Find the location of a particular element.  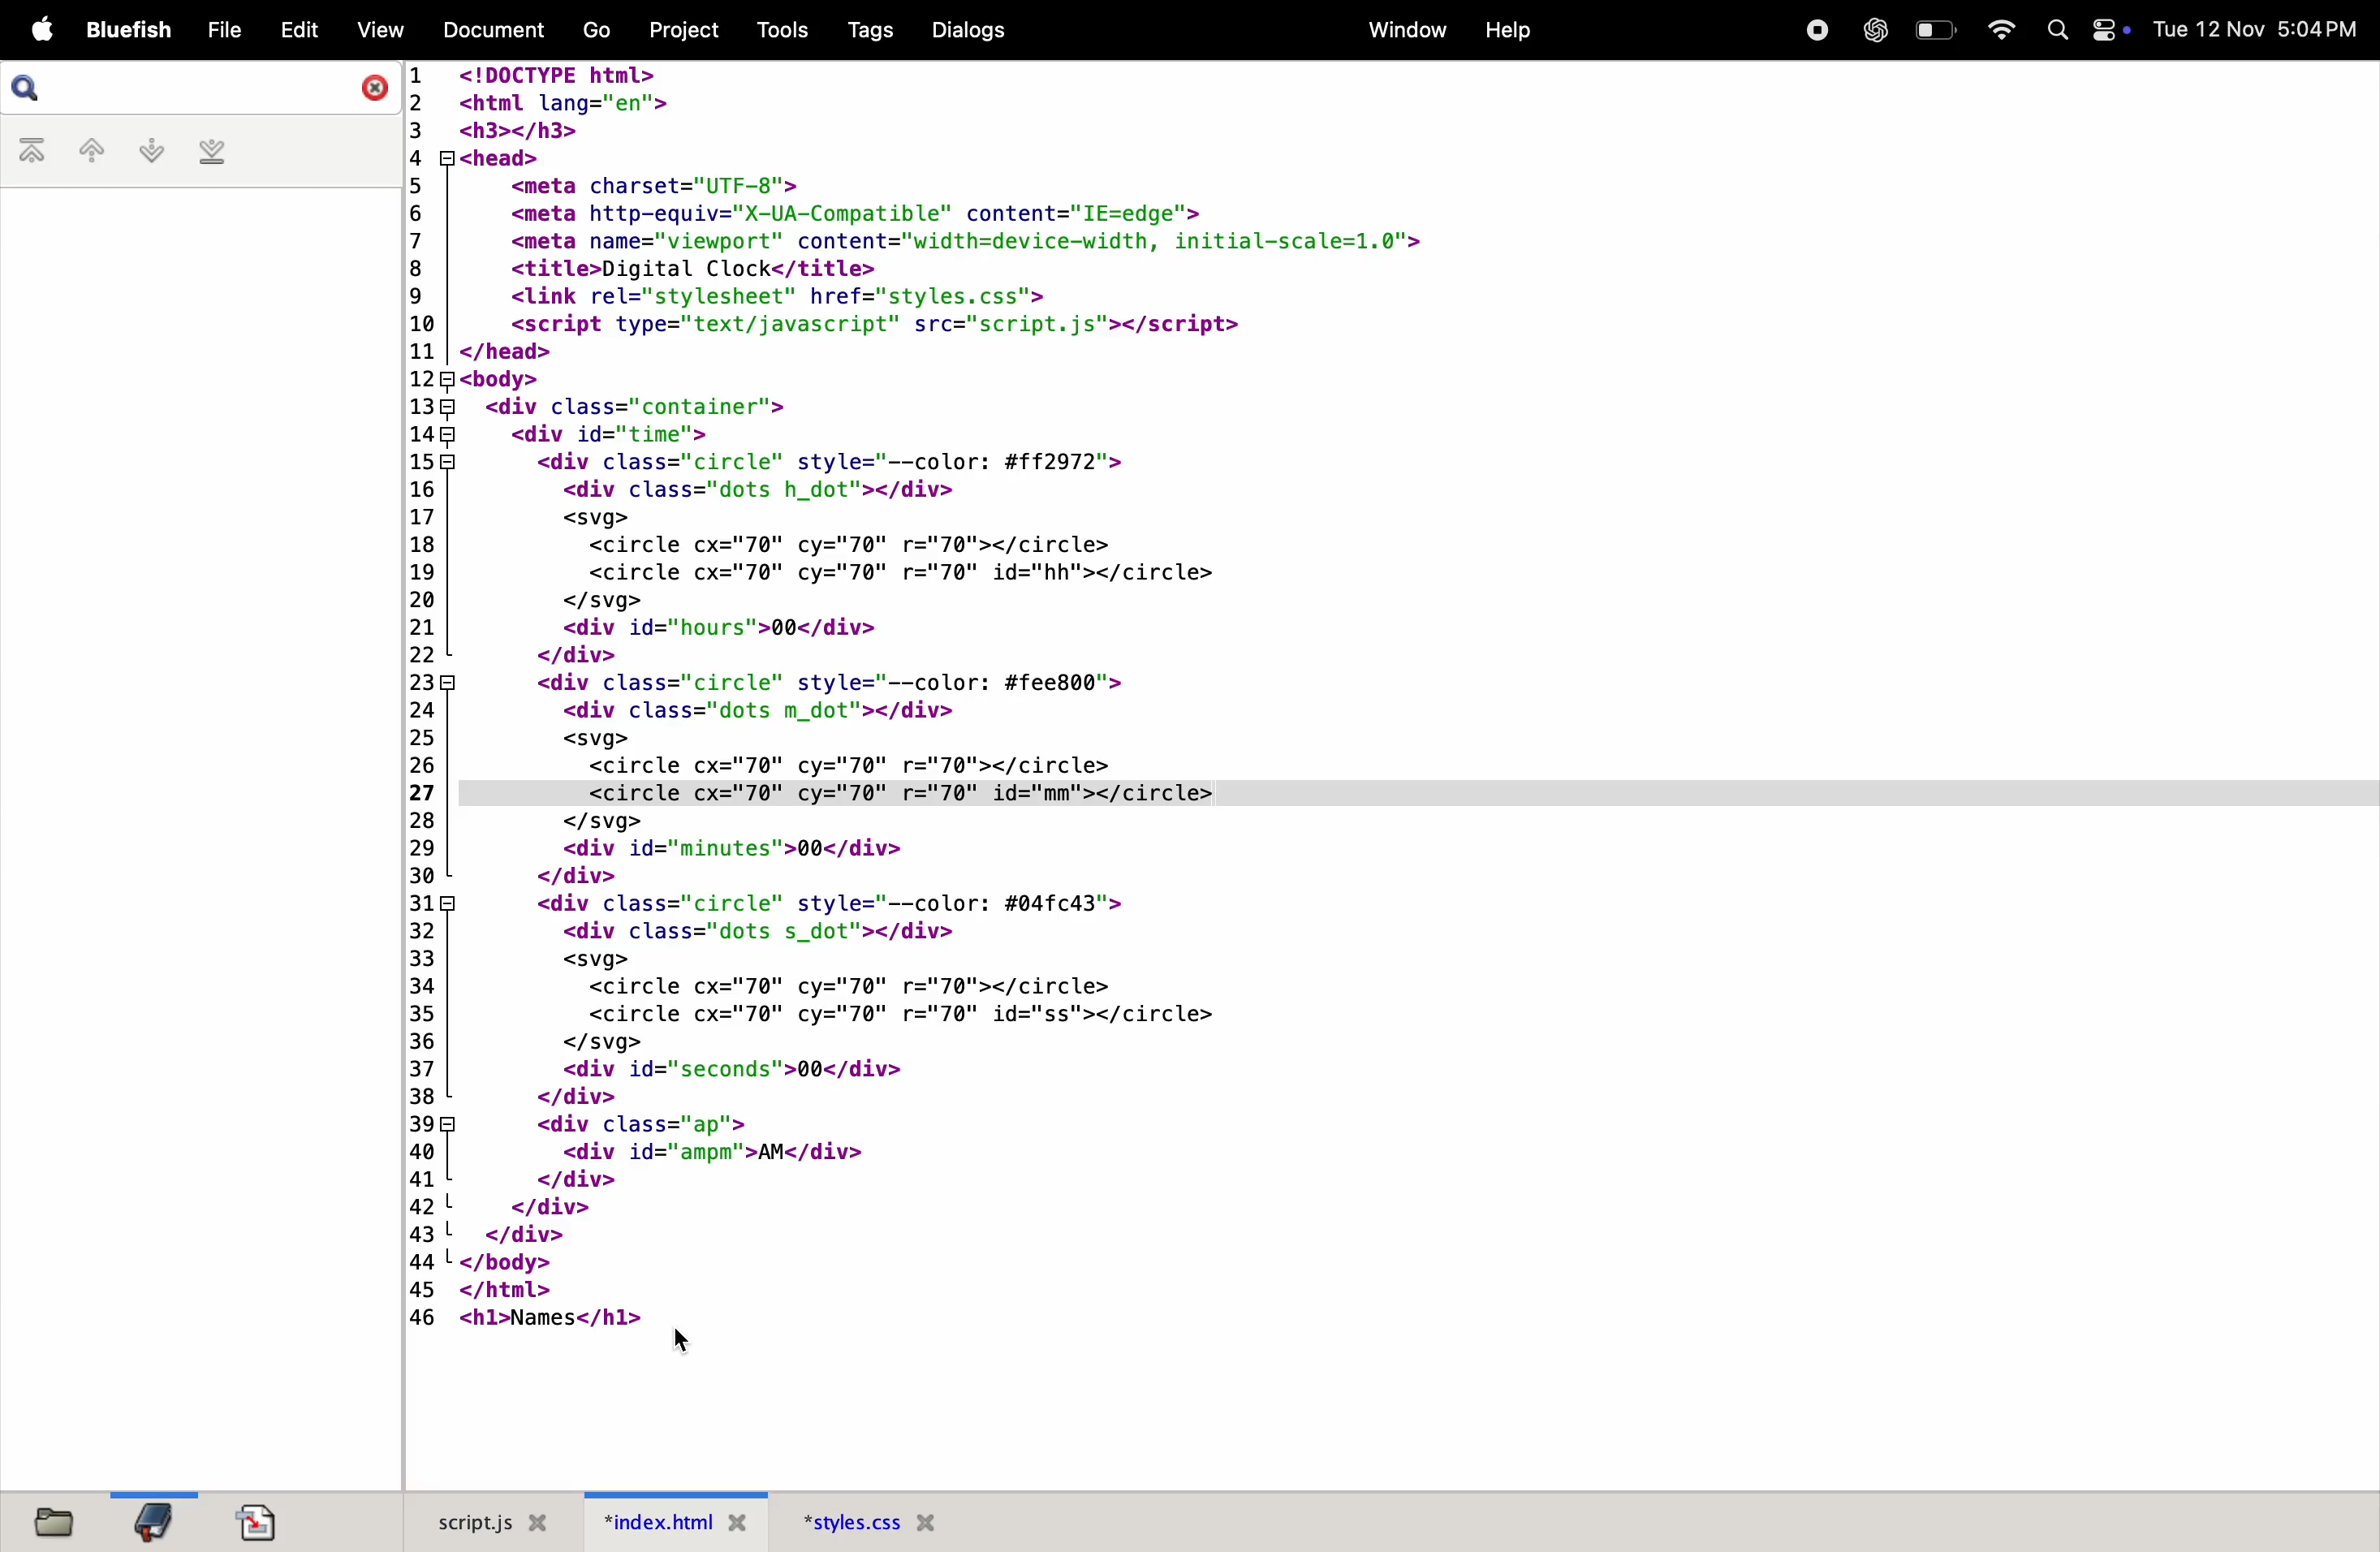

apple menu is located at coordinates (41, 31).